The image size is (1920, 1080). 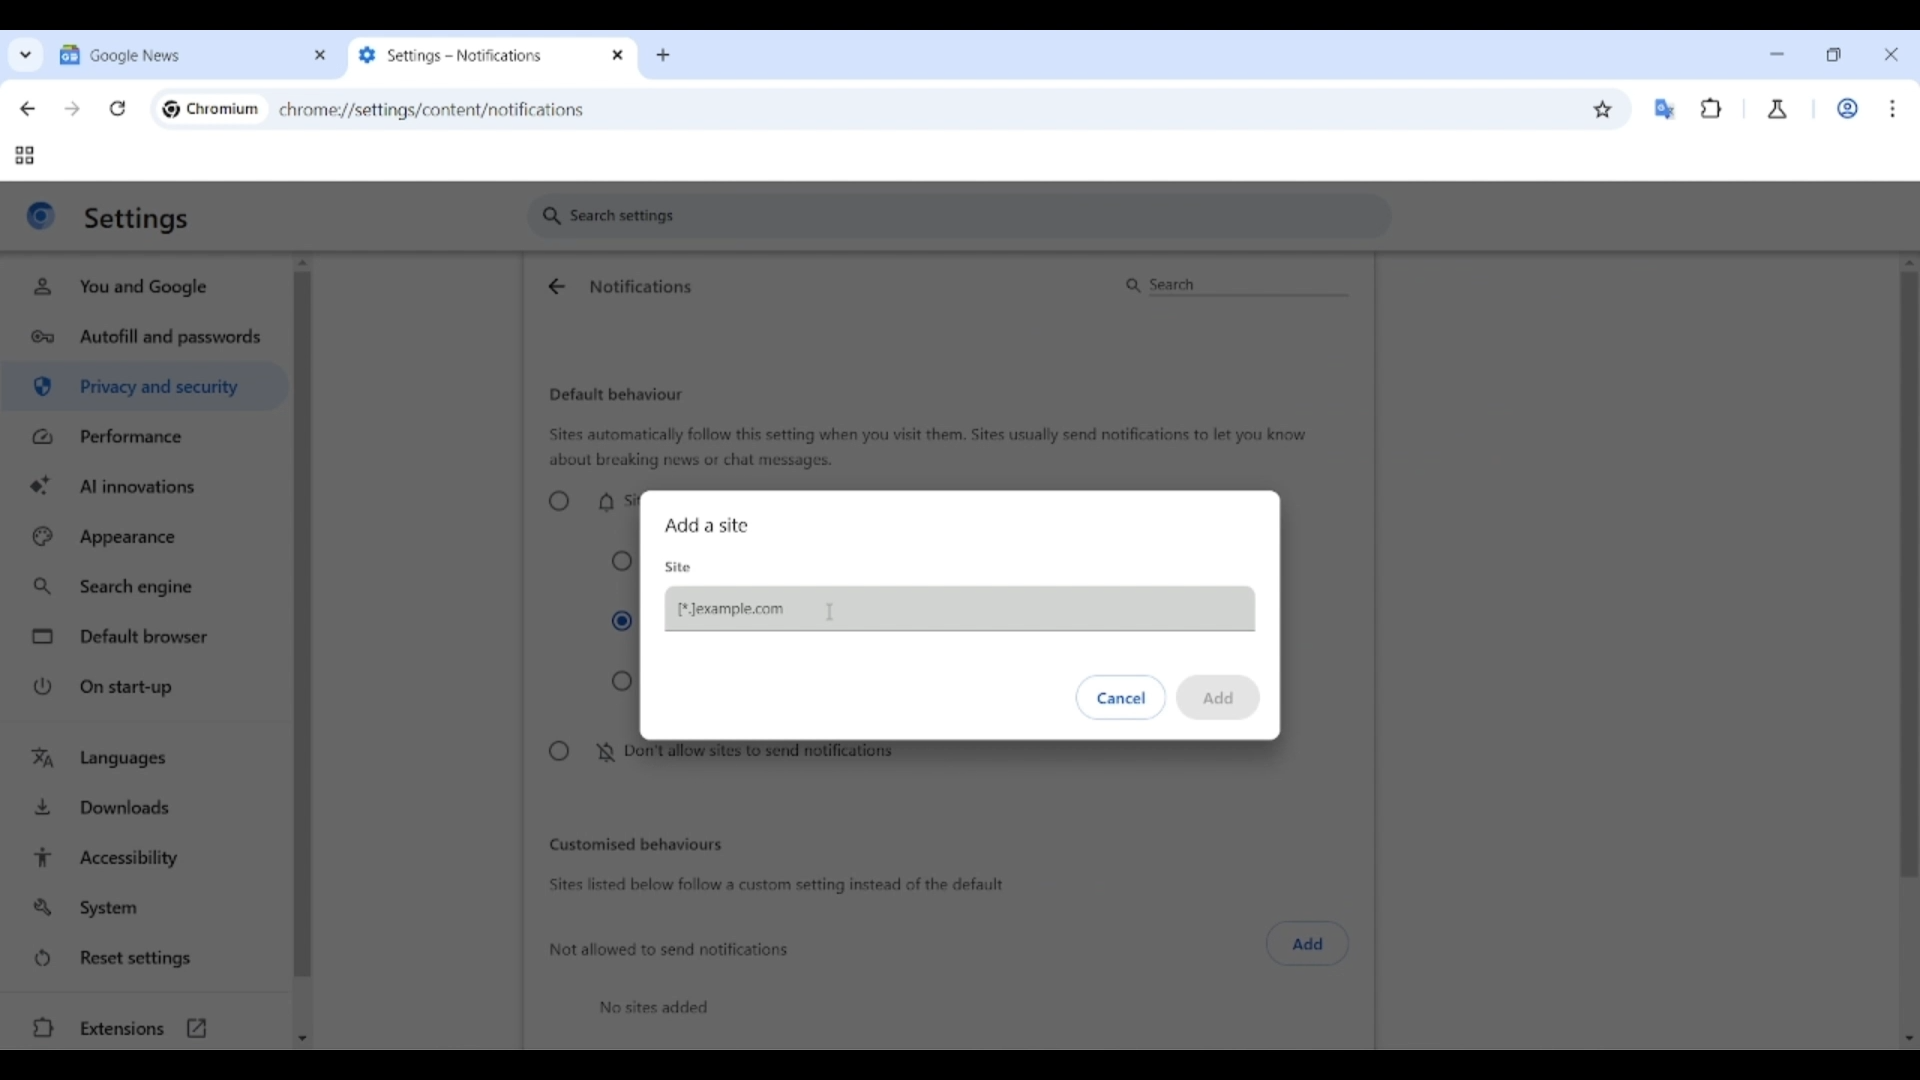 What do you see at coordinates (72, 109) in the screenshot?
I see `Go forward` at bounding box center [72, 109].